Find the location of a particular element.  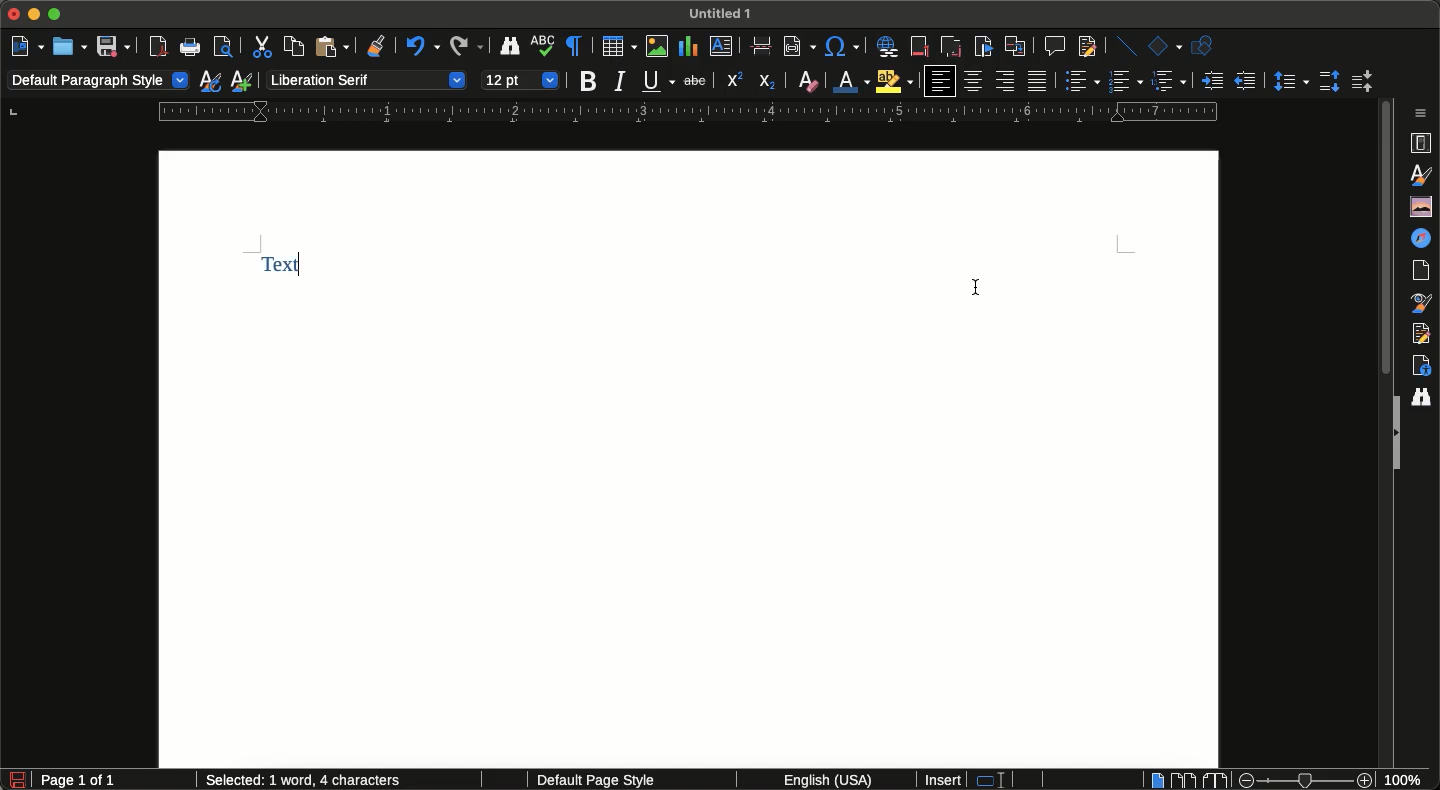

Align right  is located at coordinates (1005, 82).